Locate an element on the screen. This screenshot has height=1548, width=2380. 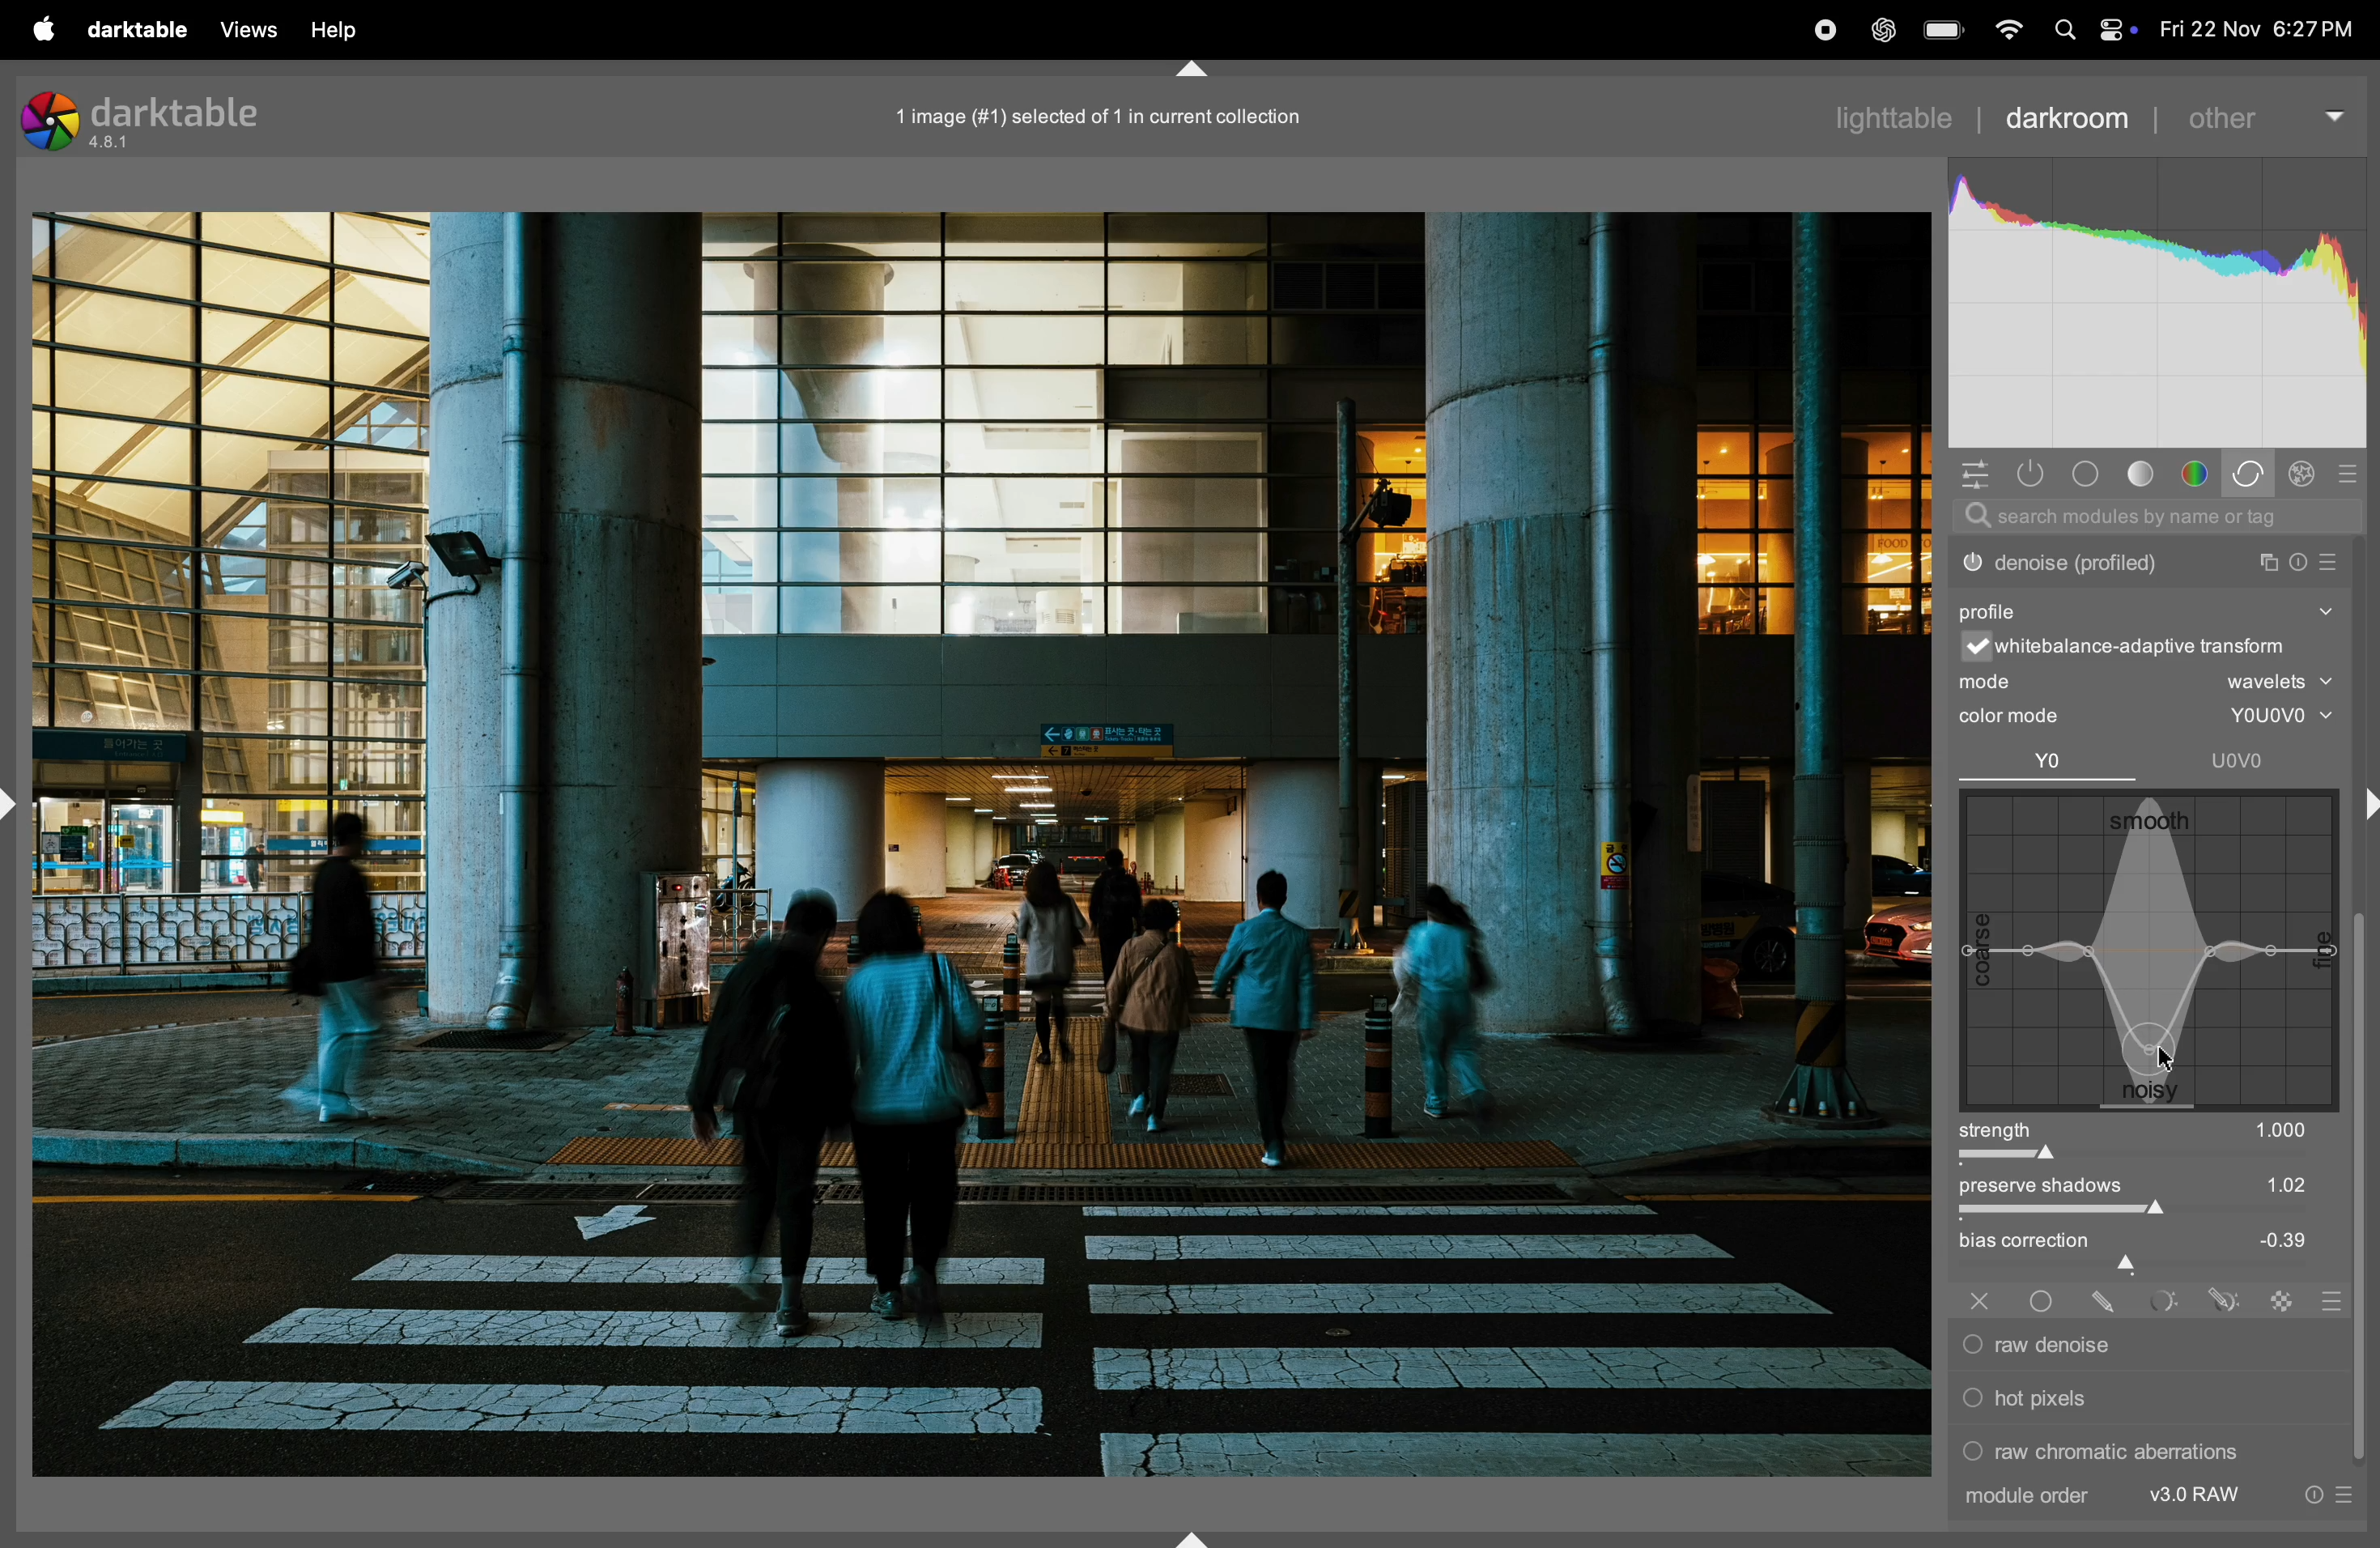
darkroom is located at coordinates (2073, 121).